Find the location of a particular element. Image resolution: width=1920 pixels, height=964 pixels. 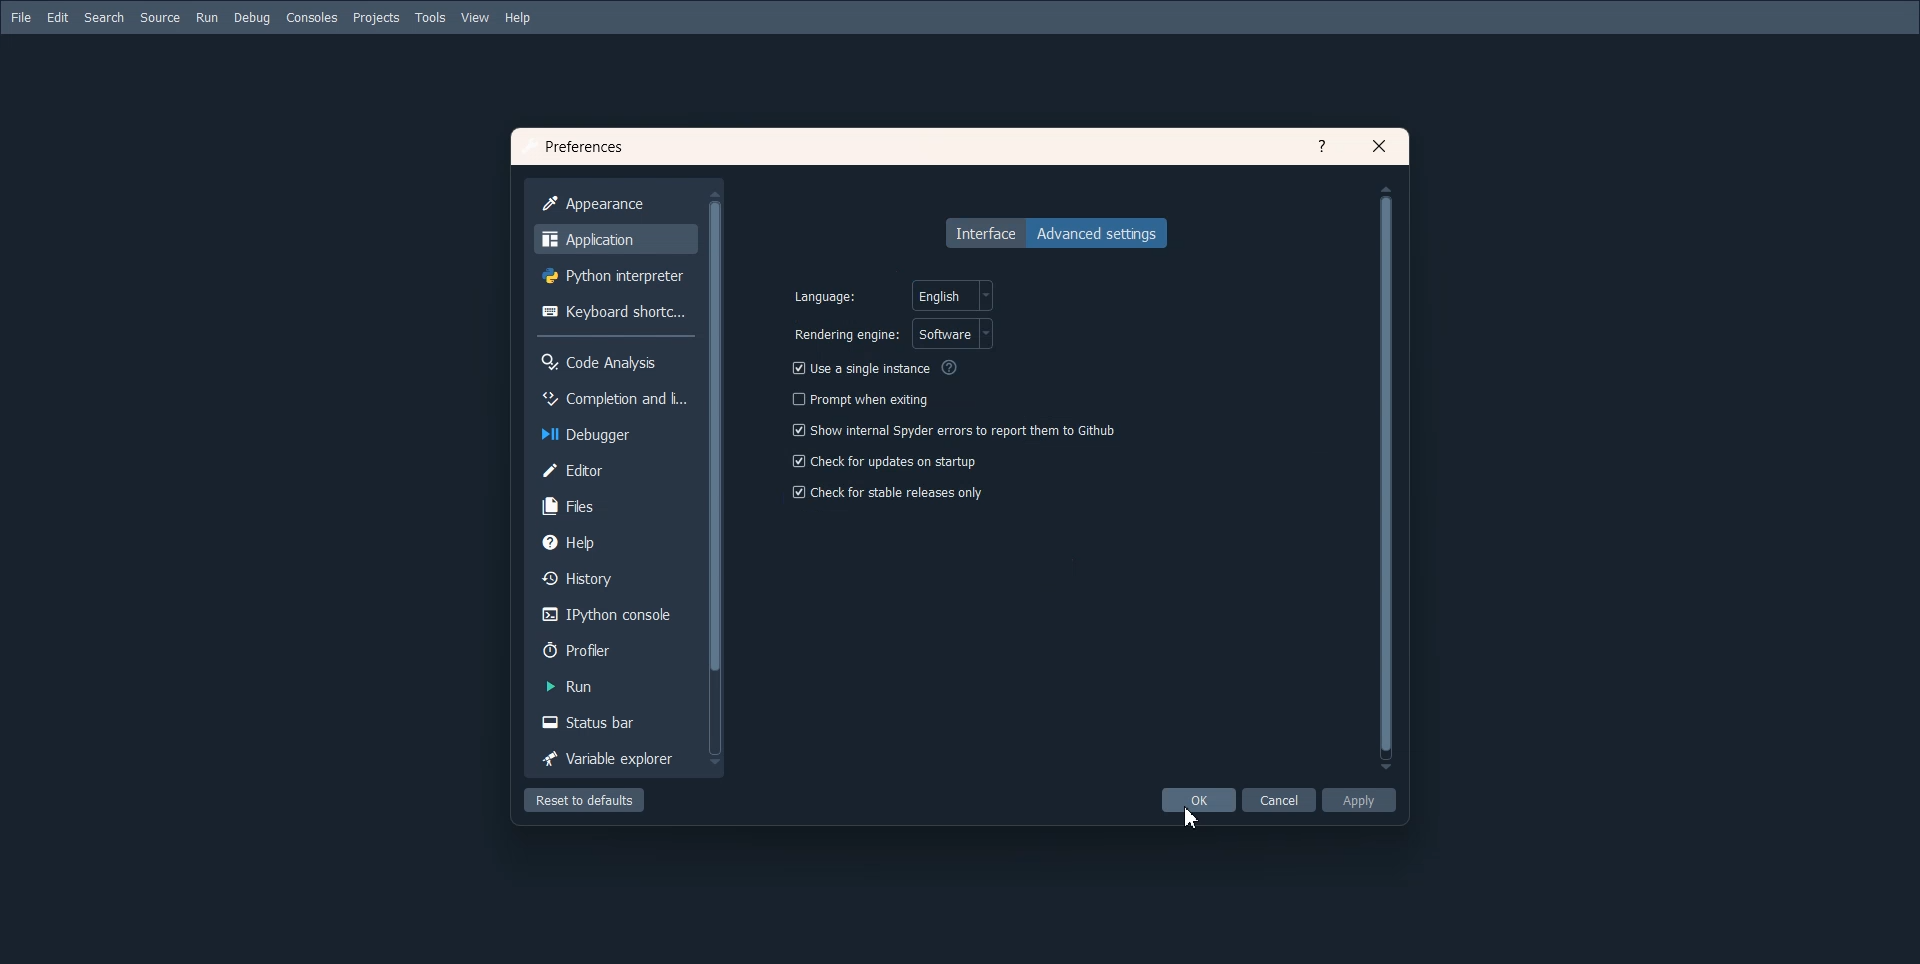

Search is located at coordinates (105, 18).